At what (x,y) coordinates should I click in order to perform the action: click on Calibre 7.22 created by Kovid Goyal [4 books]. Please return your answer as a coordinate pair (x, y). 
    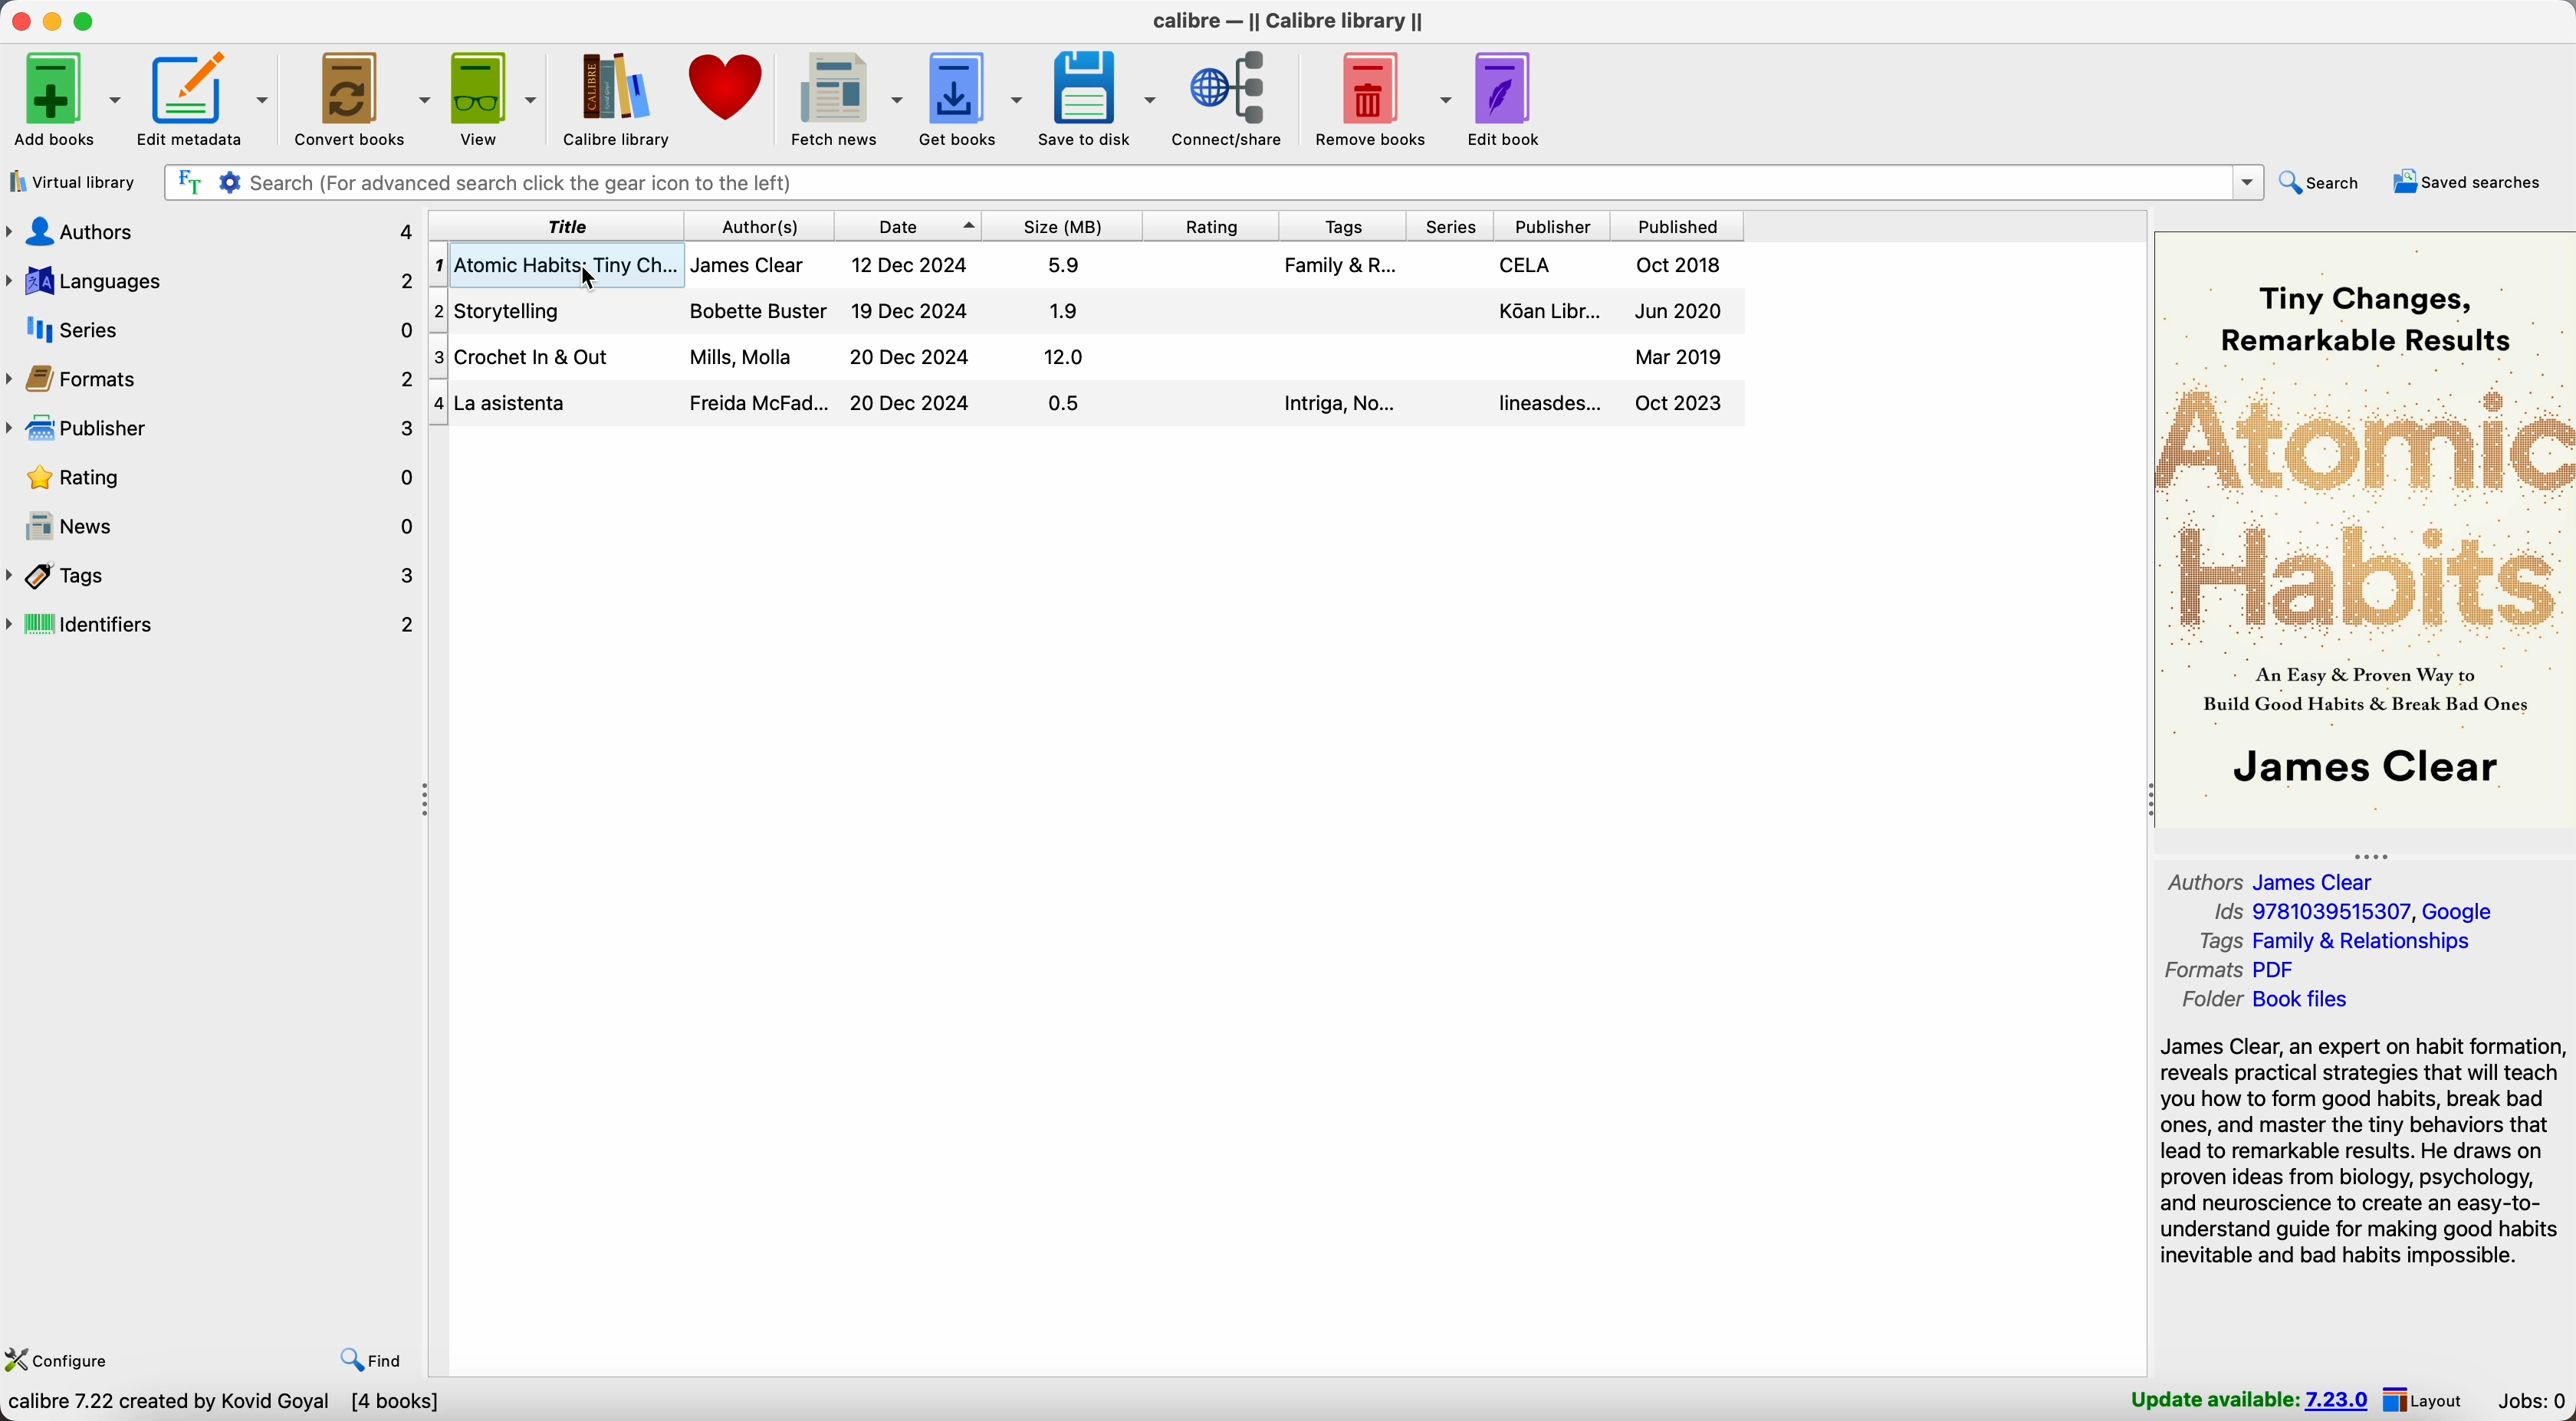
    Looking at the image, I should click on (227, 1404).